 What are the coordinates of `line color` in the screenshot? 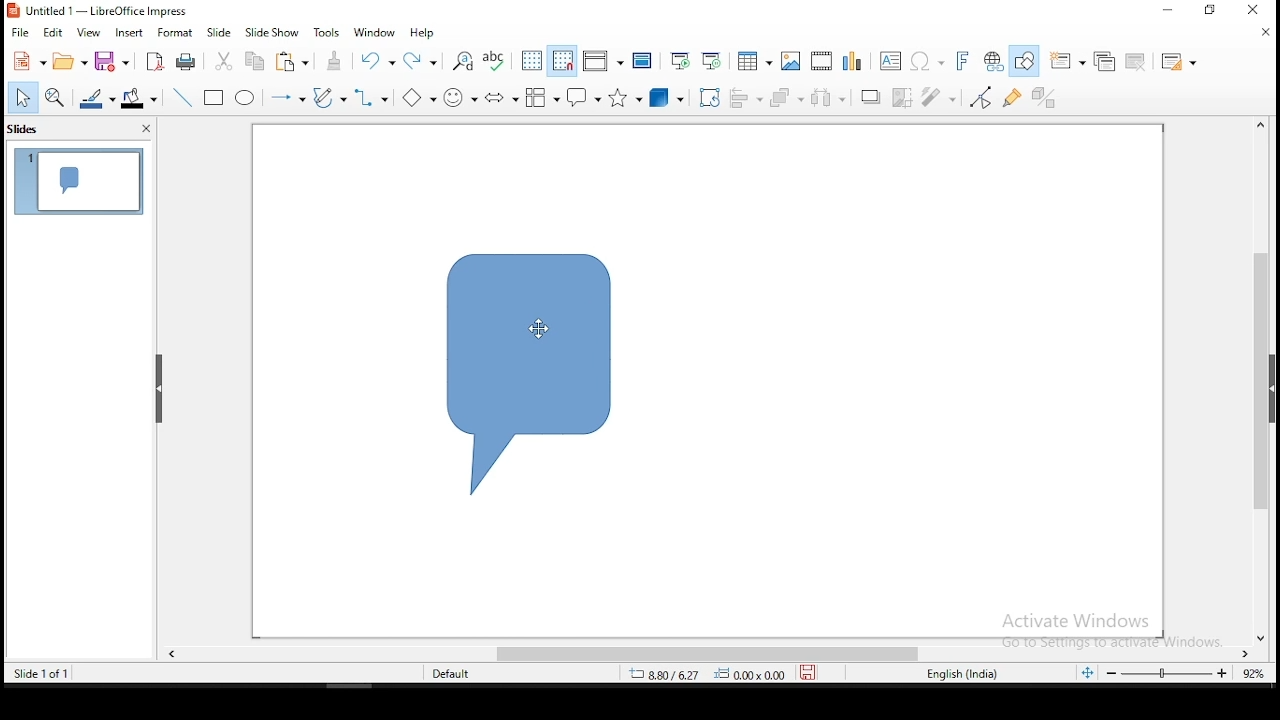 It's located at (95, 98).